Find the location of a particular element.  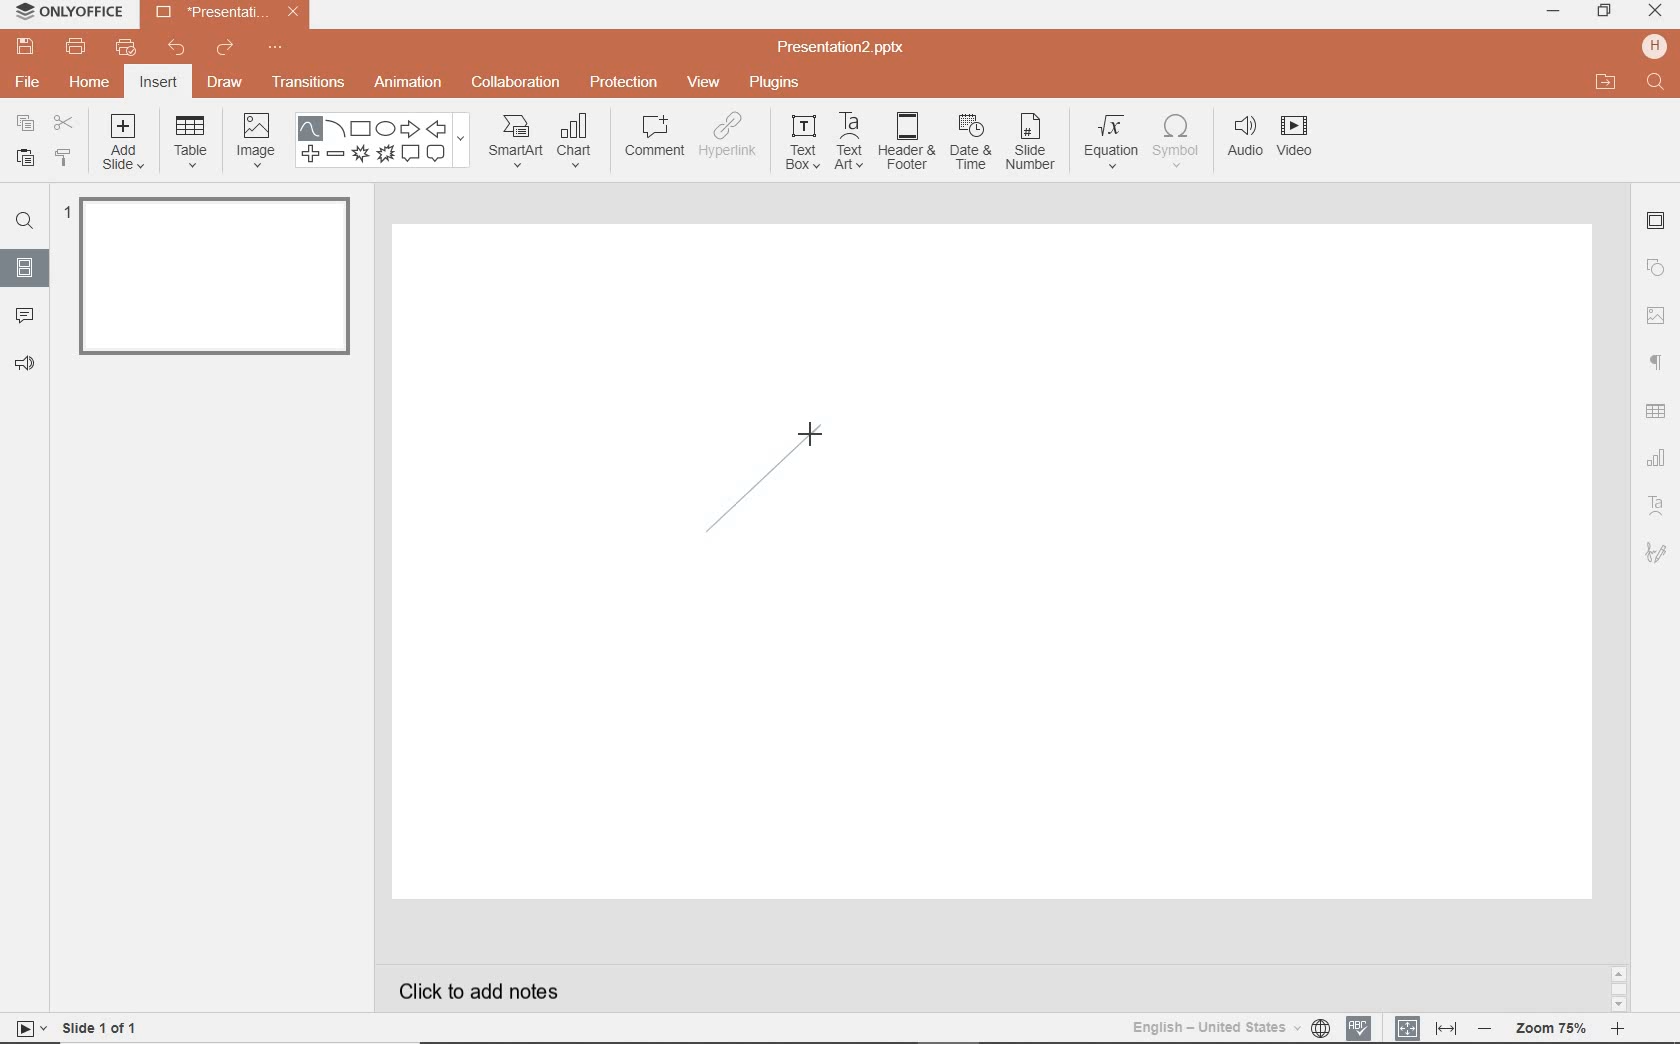

SIGNATURE is located at coordinates (1657, 554).